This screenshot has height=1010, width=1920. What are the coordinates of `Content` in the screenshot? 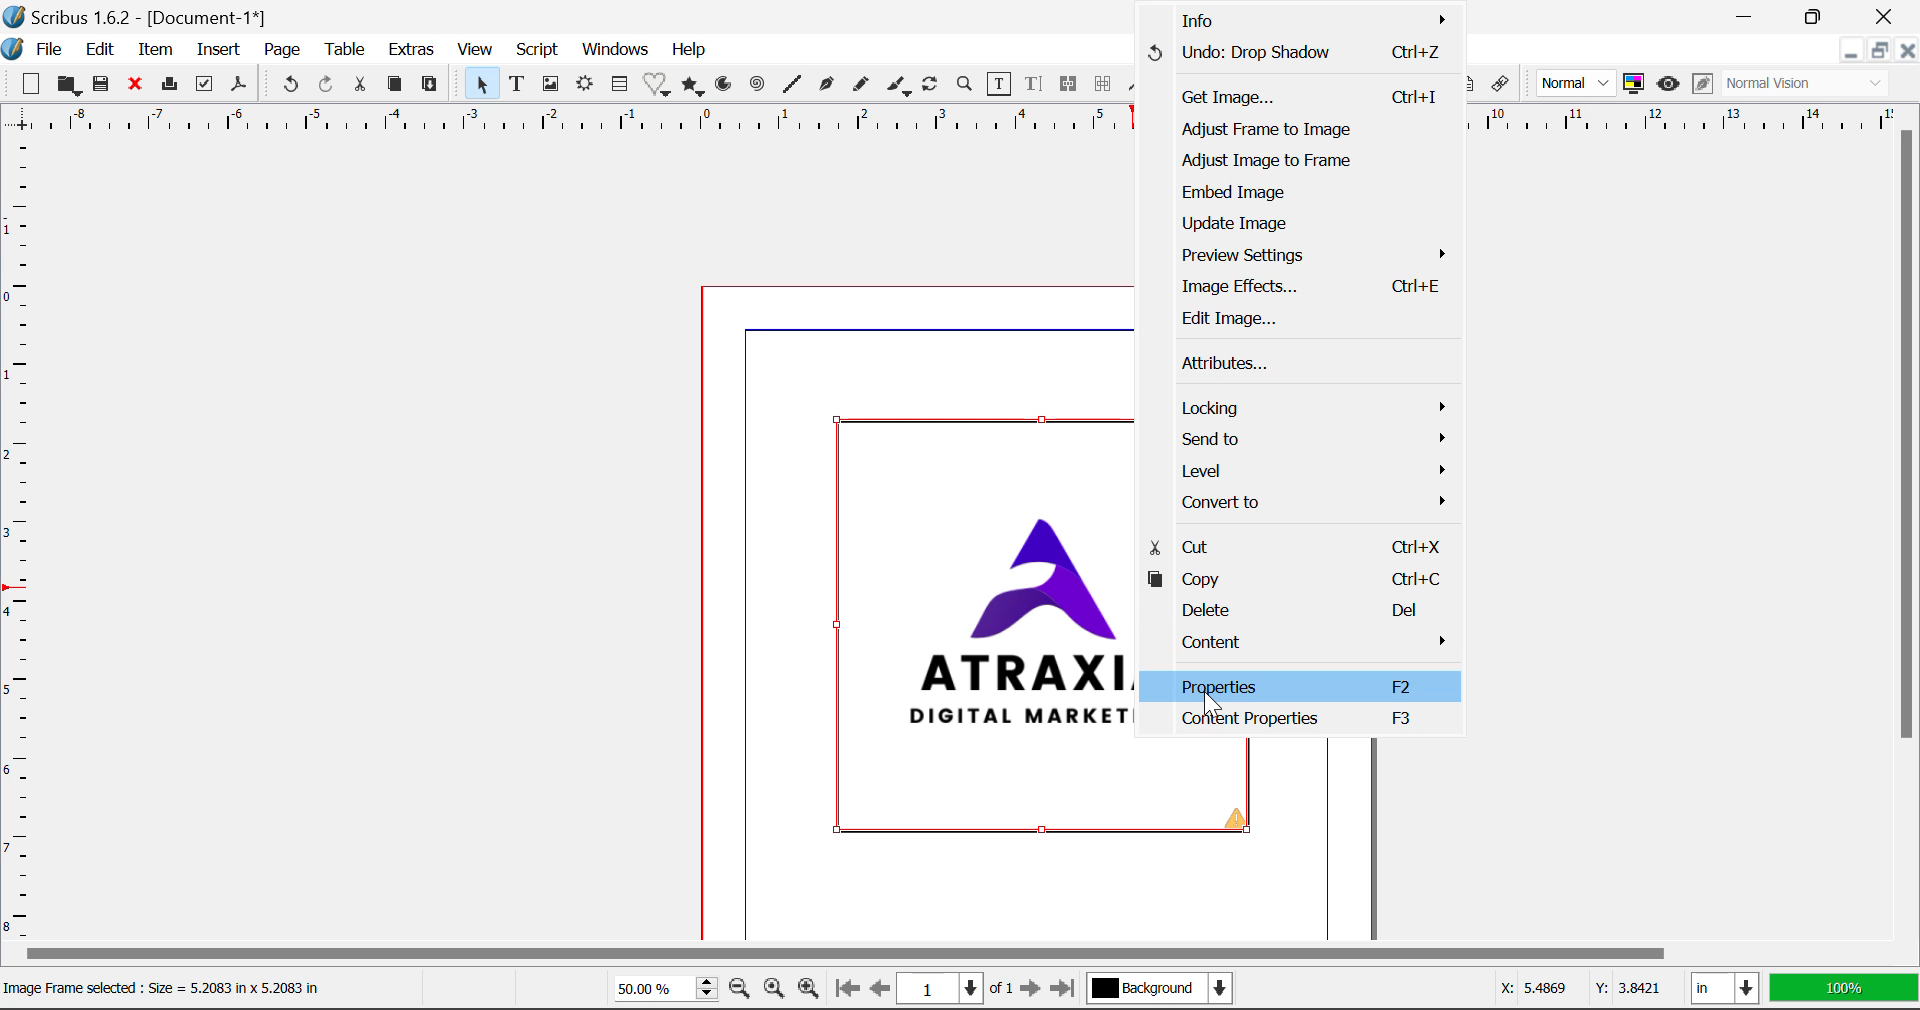 It's located at (1300, 643).